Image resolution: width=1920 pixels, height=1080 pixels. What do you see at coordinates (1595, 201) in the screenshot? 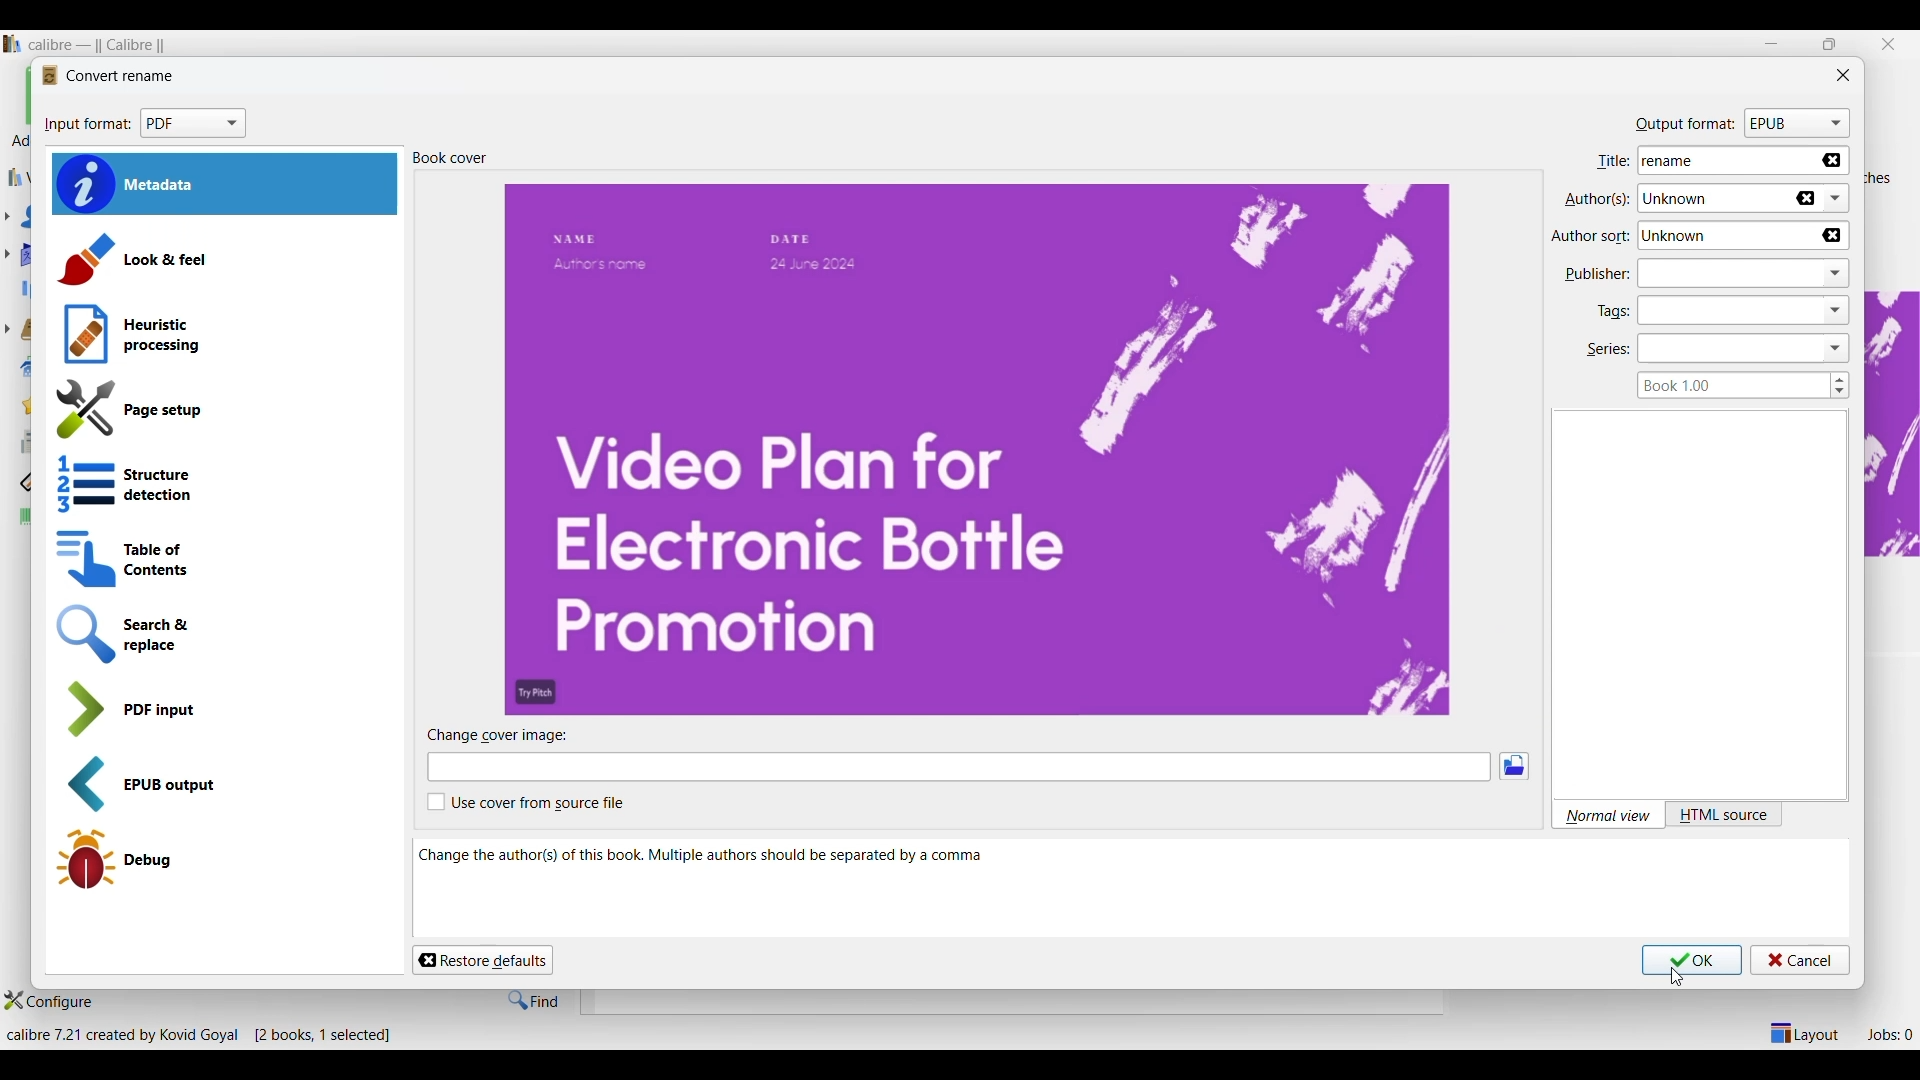
I see `authors` at bounding box center [1595, 201].